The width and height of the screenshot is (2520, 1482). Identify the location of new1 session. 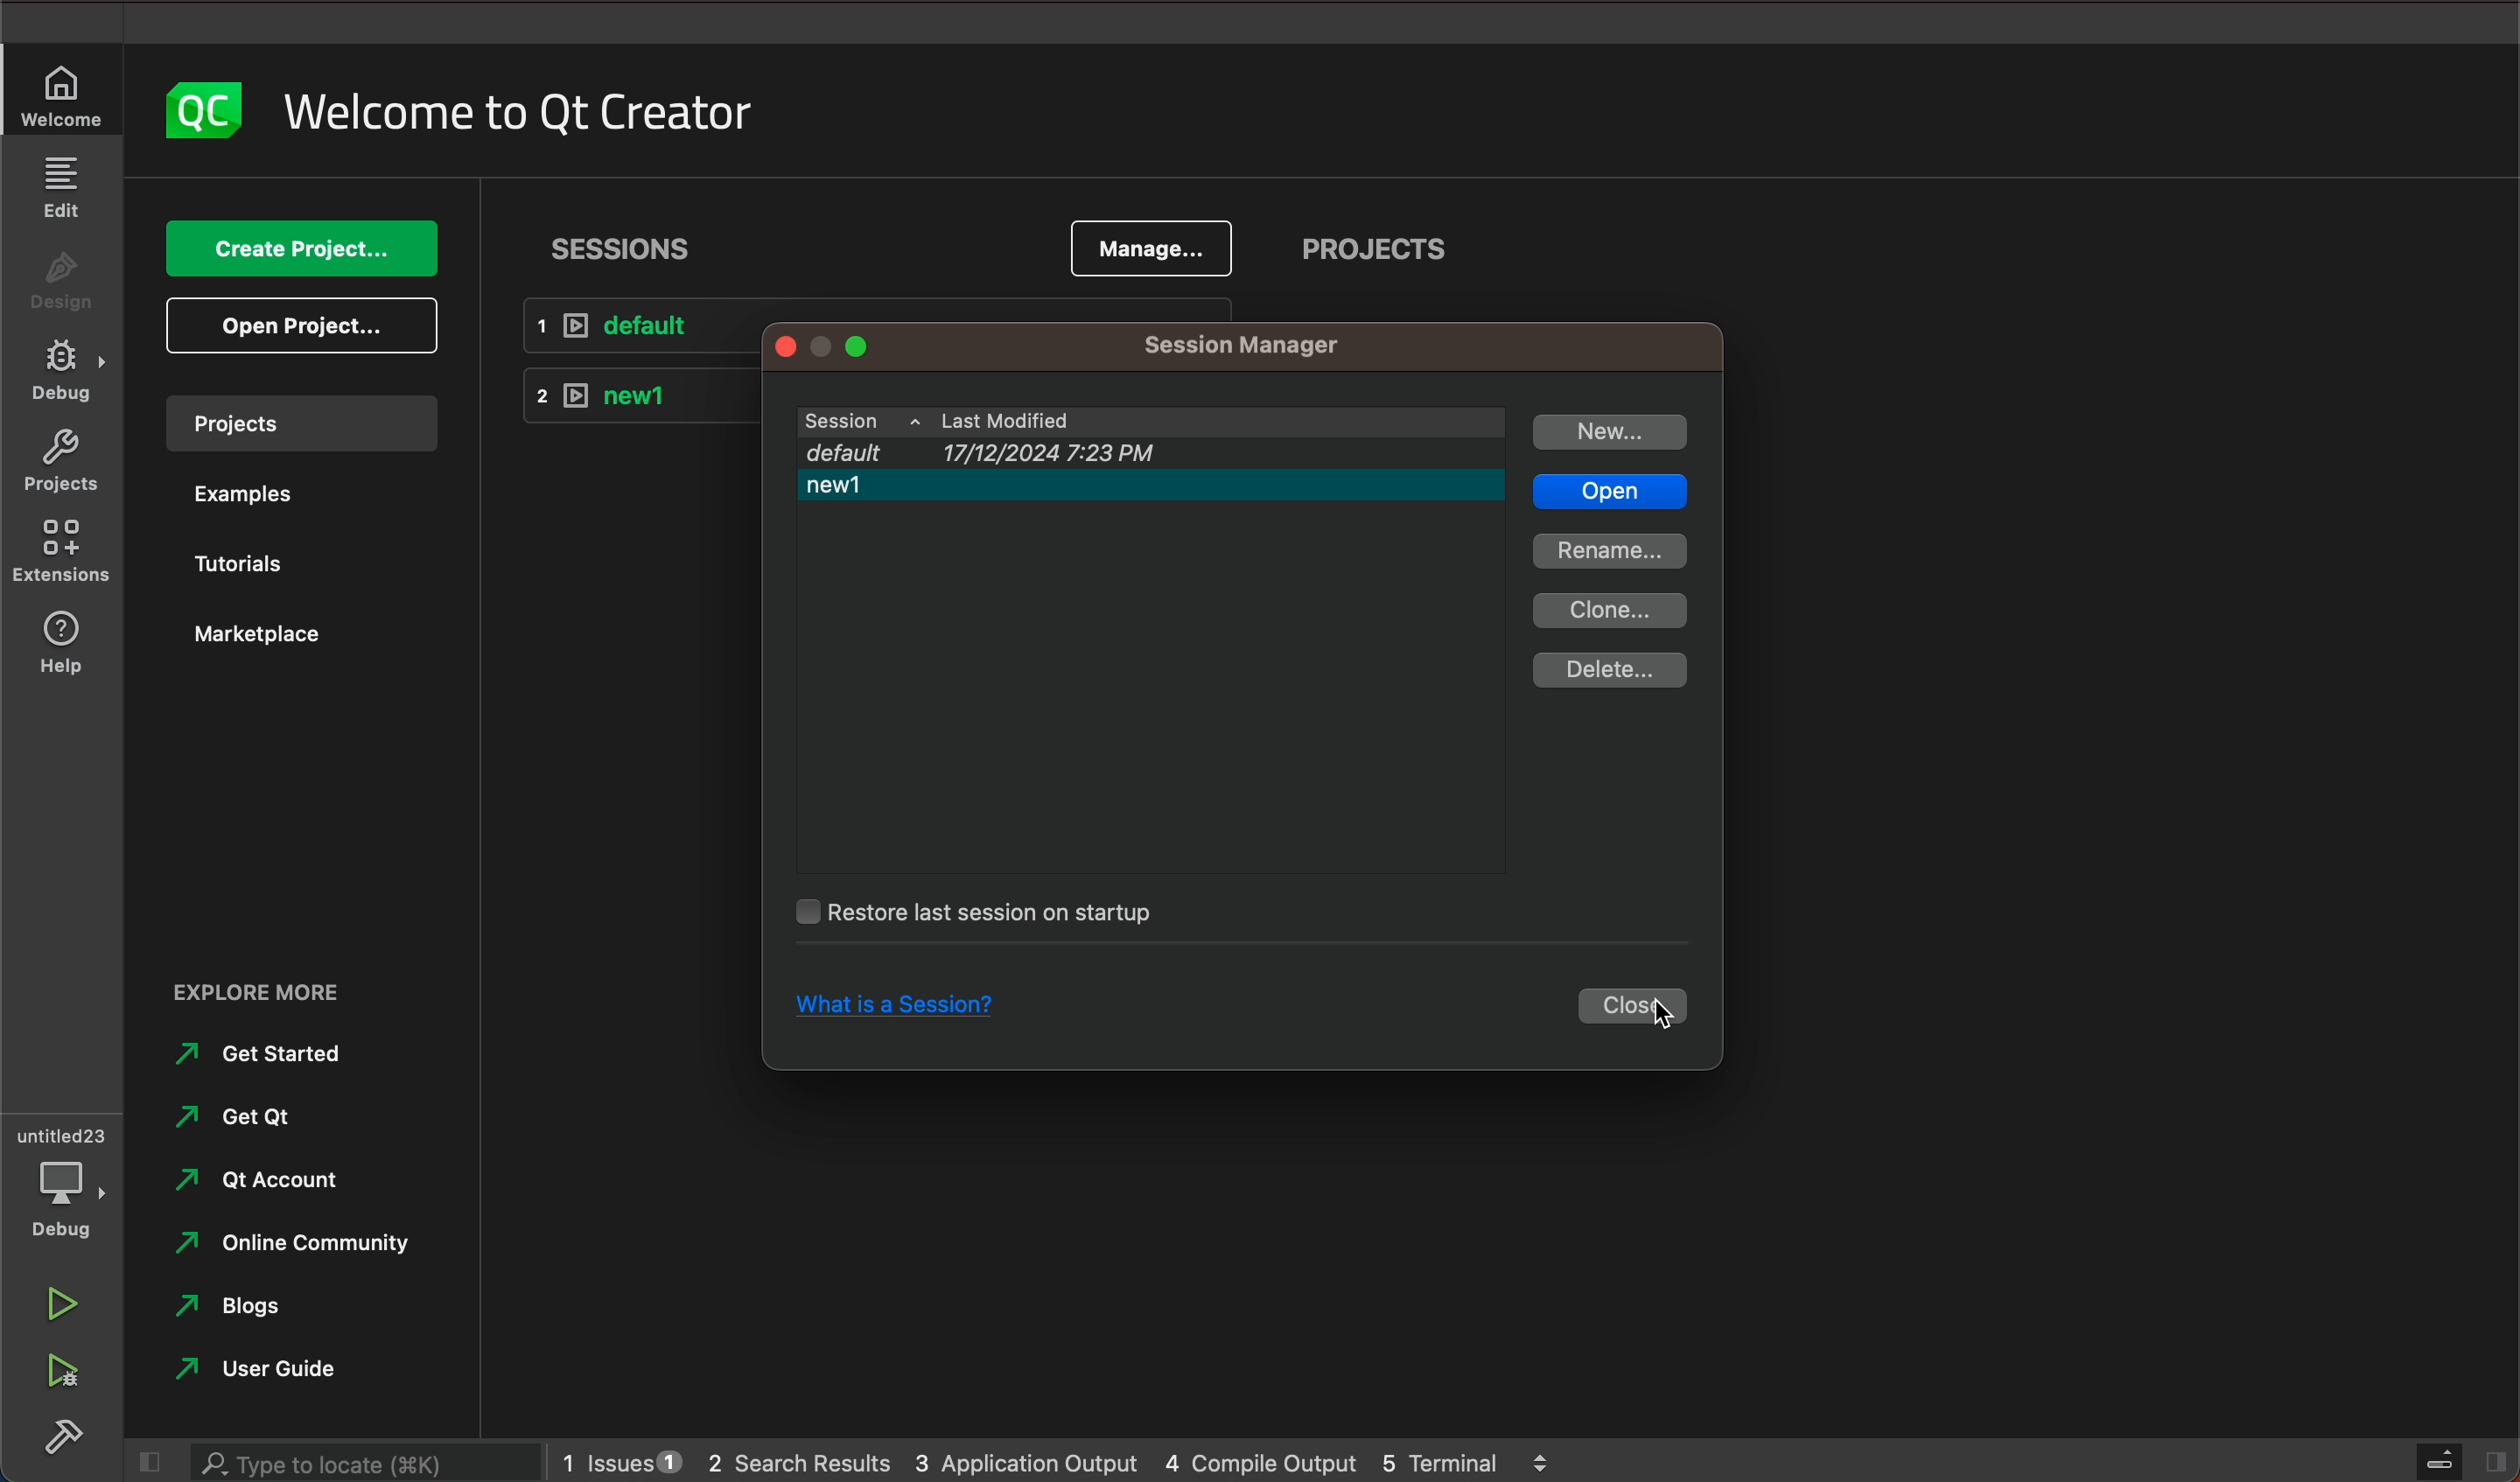
(1155, 488).